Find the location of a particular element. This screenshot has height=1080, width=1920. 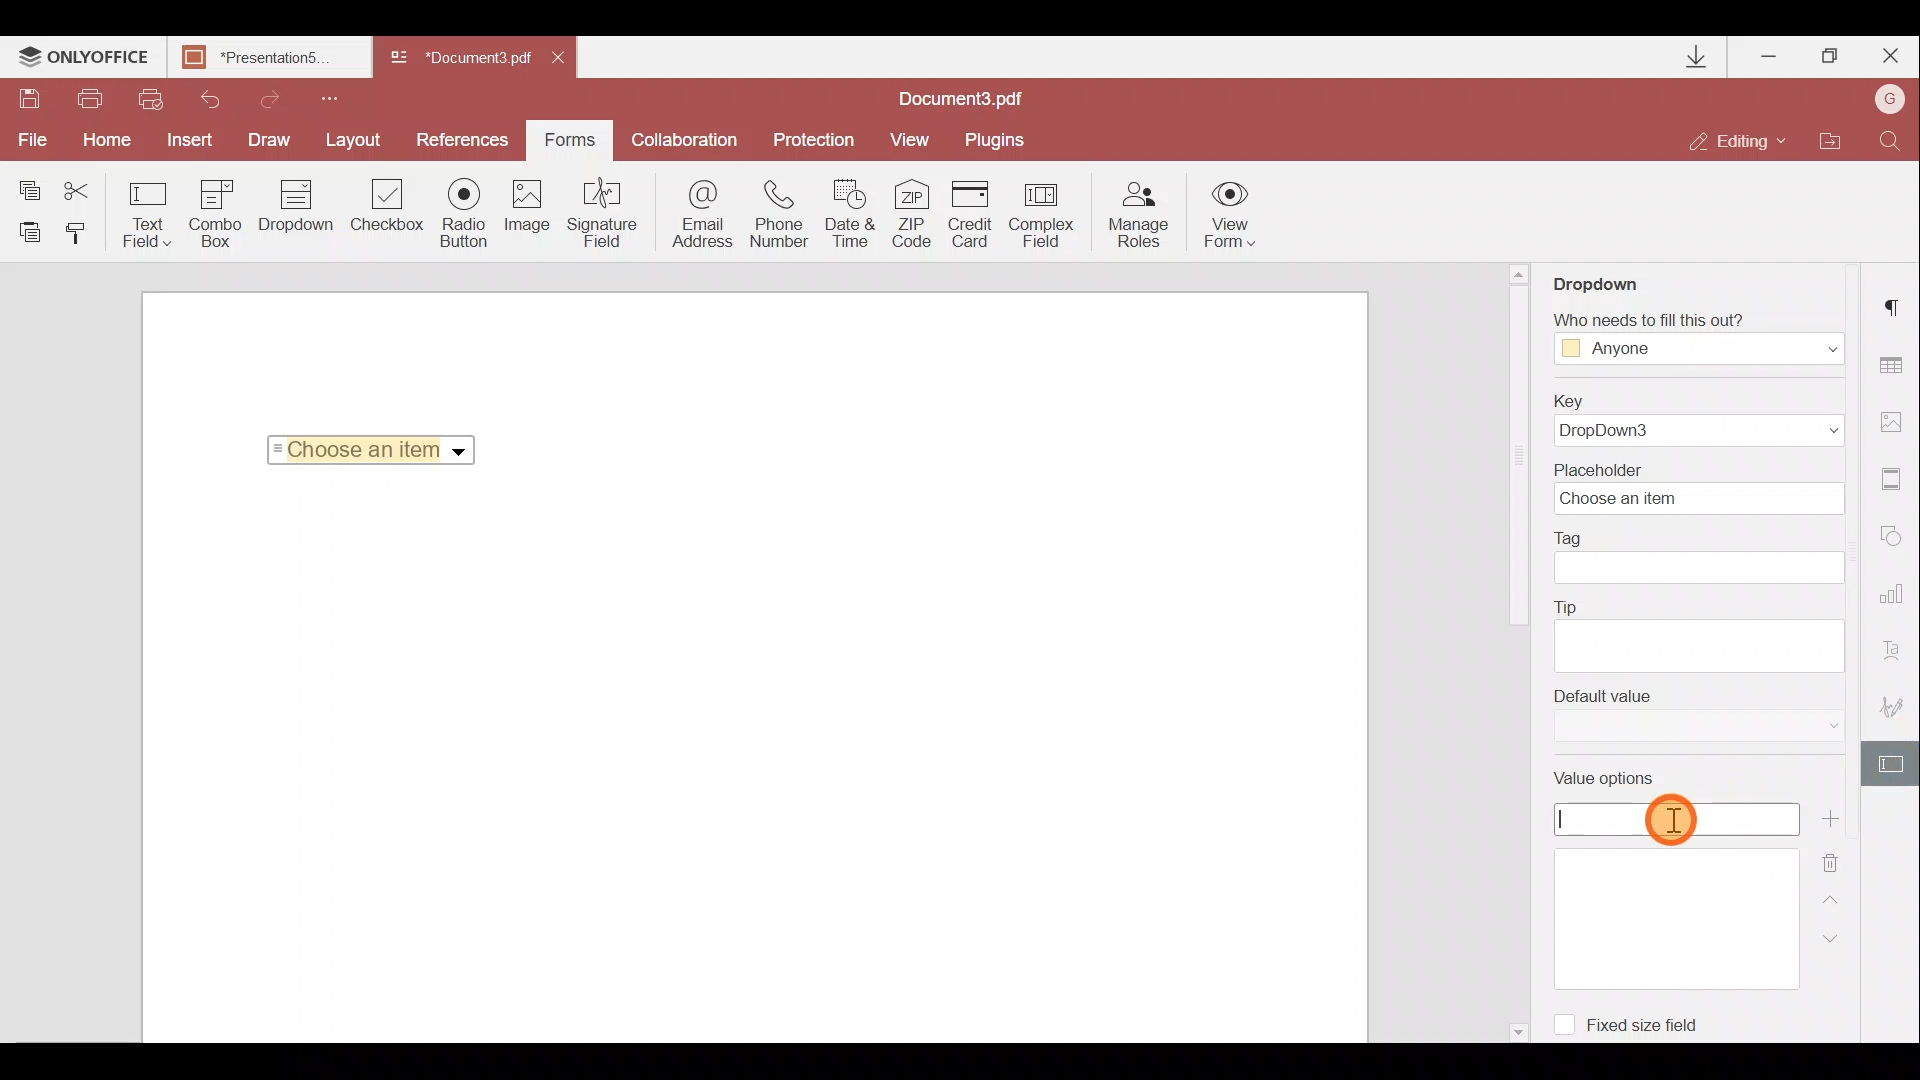

Layout is located at coordinates (359, 140).